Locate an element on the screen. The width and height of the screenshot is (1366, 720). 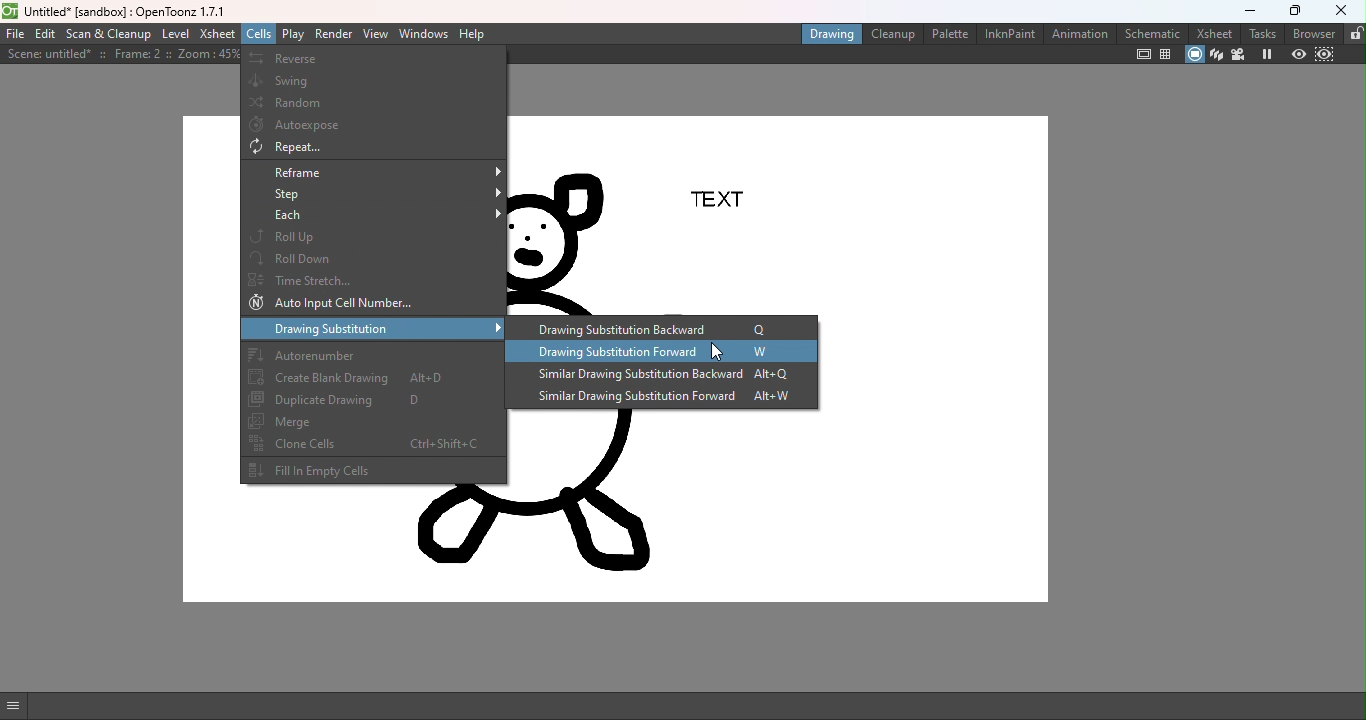
Animation is located at coordinates (1078, 35).